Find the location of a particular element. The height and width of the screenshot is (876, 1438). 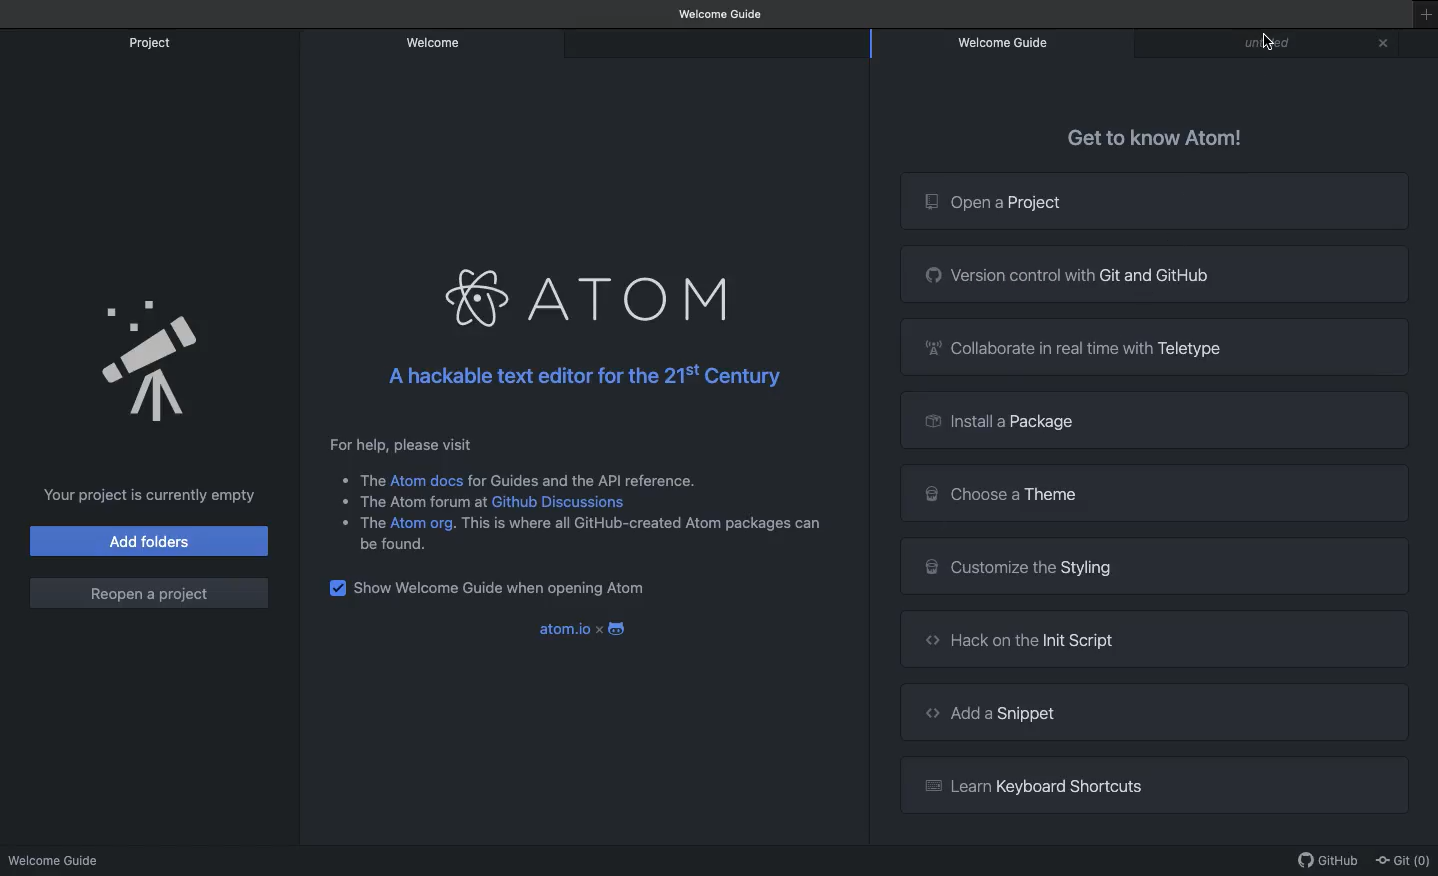

snippet  is located at coordinates (918, 716).